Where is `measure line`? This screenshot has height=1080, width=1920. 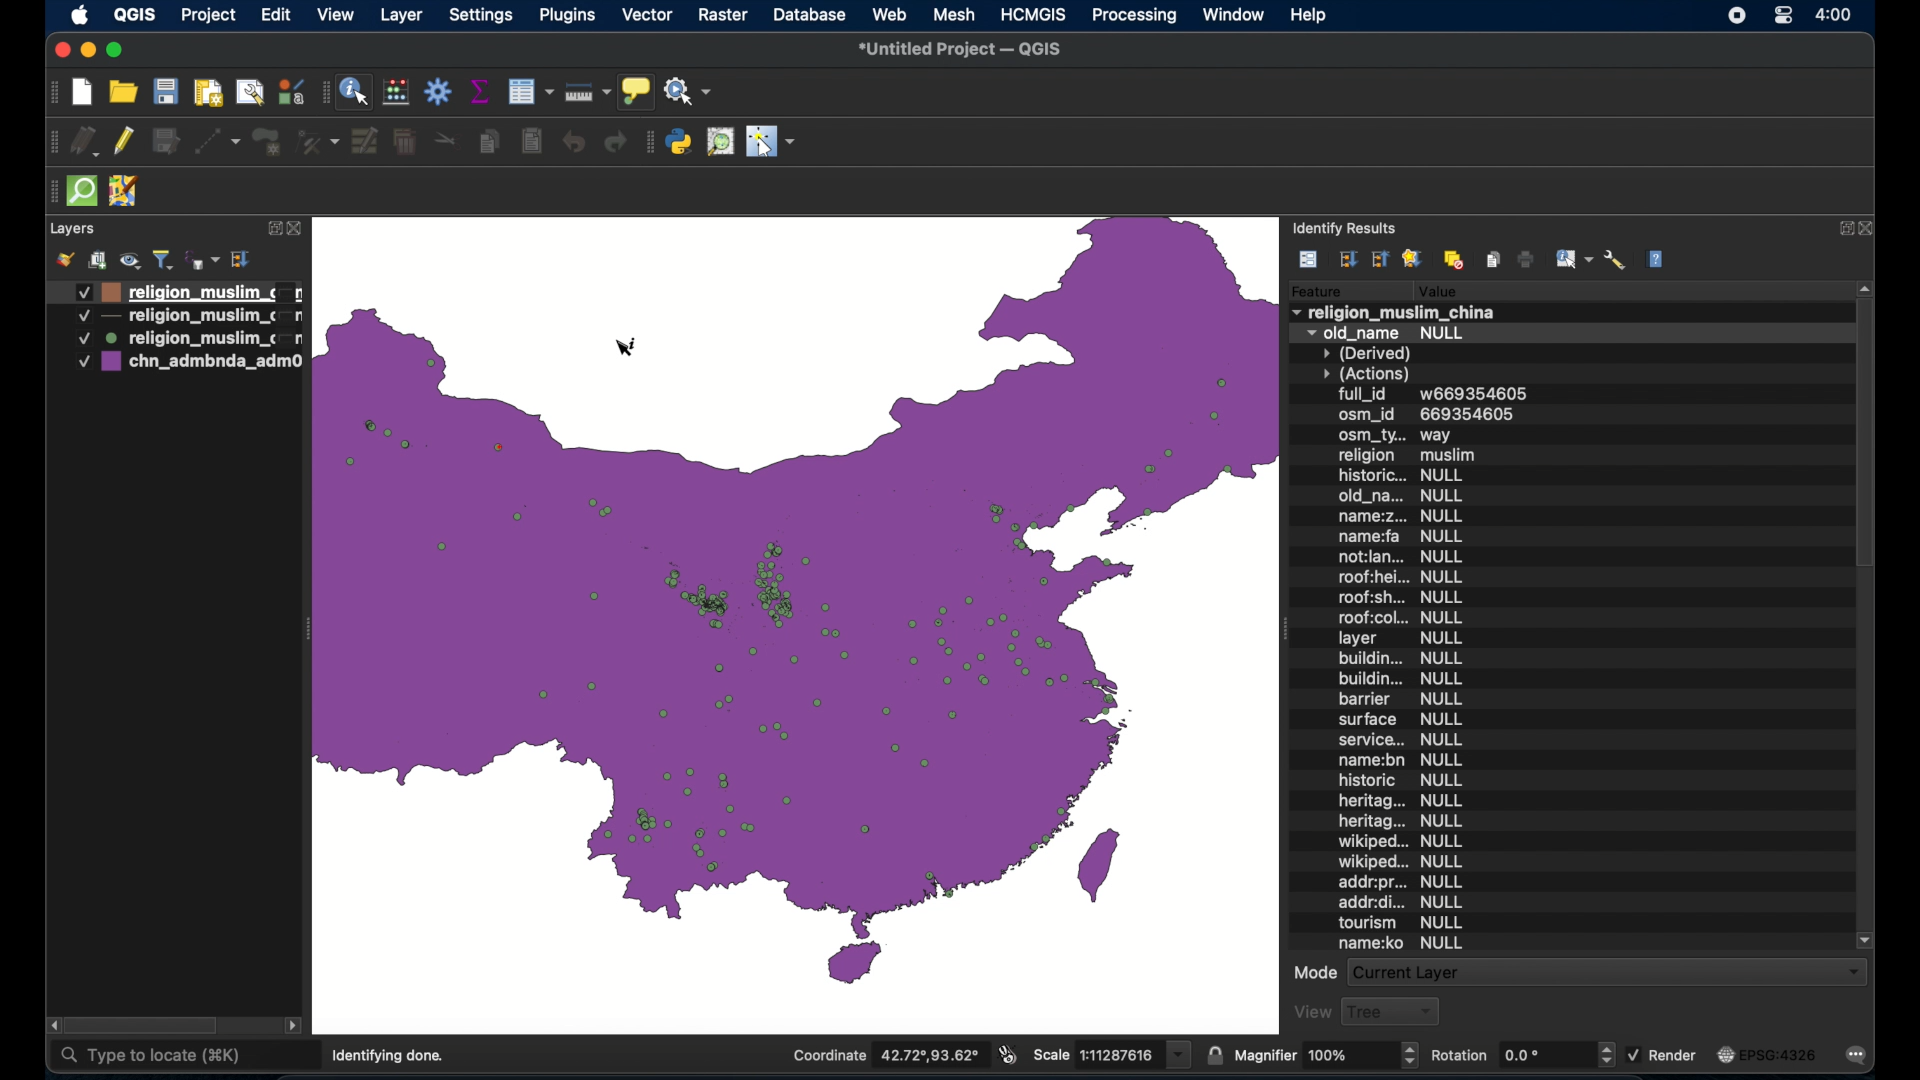 measure line is located at coordinates (590, 92).